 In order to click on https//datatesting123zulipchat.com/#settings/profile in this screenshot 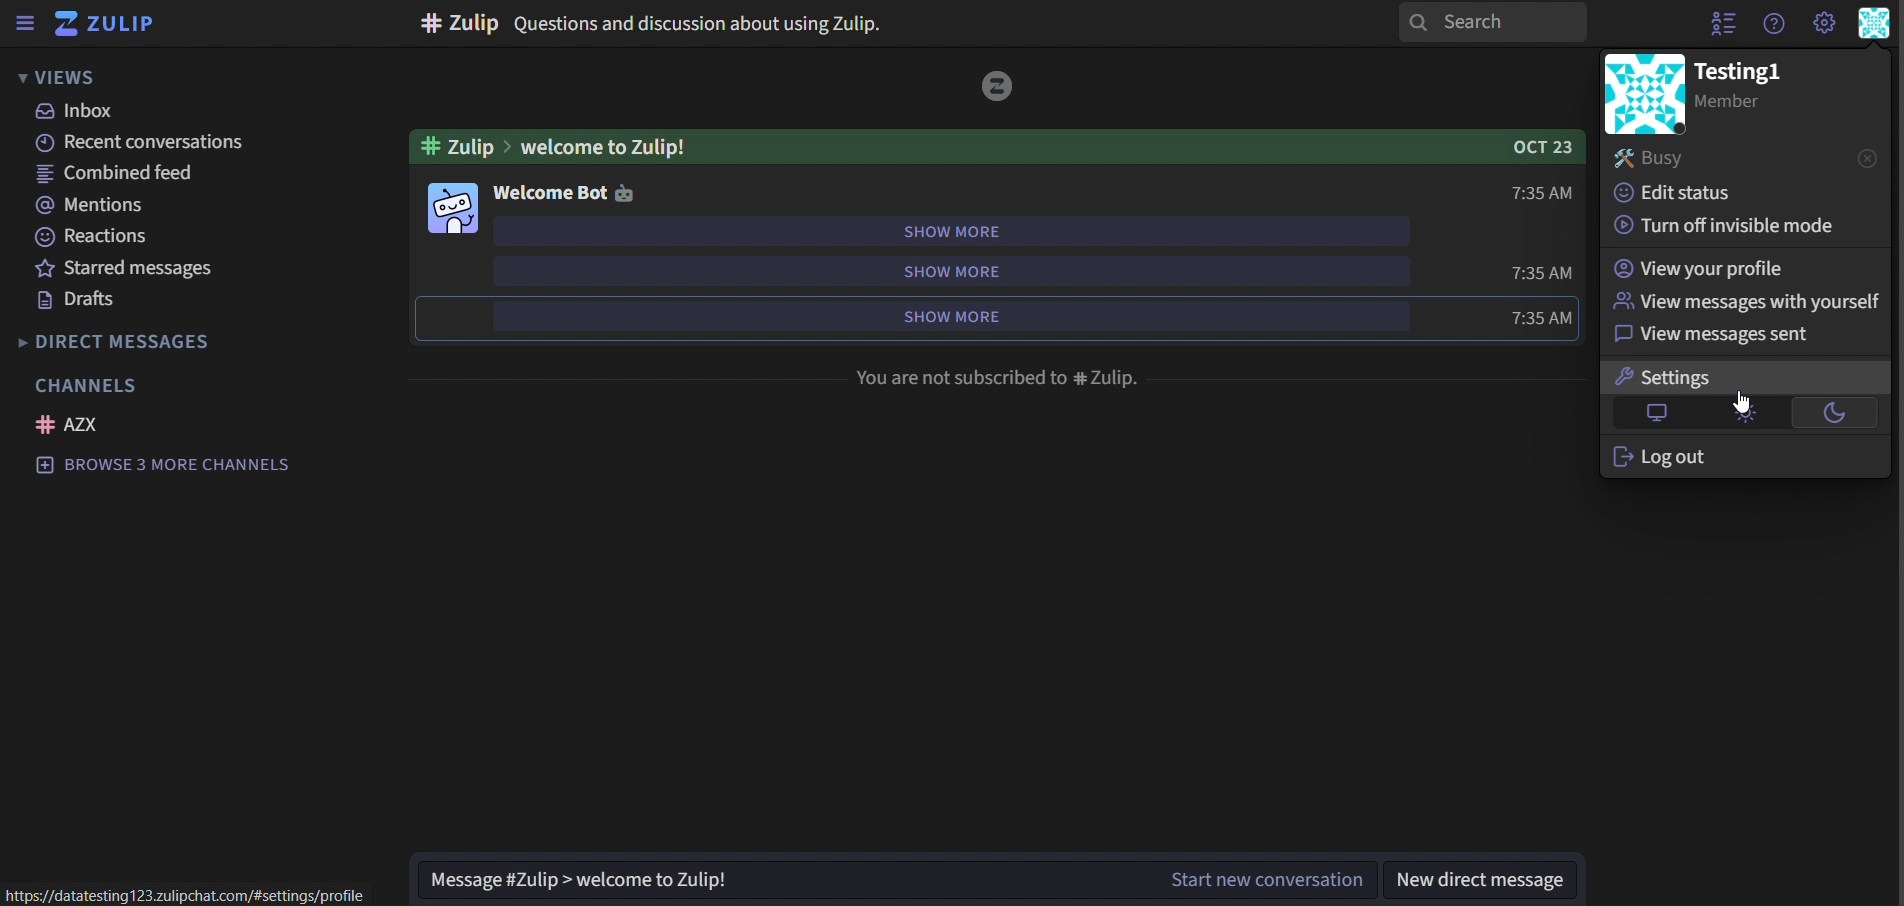, I will do `click(195, 892)`.